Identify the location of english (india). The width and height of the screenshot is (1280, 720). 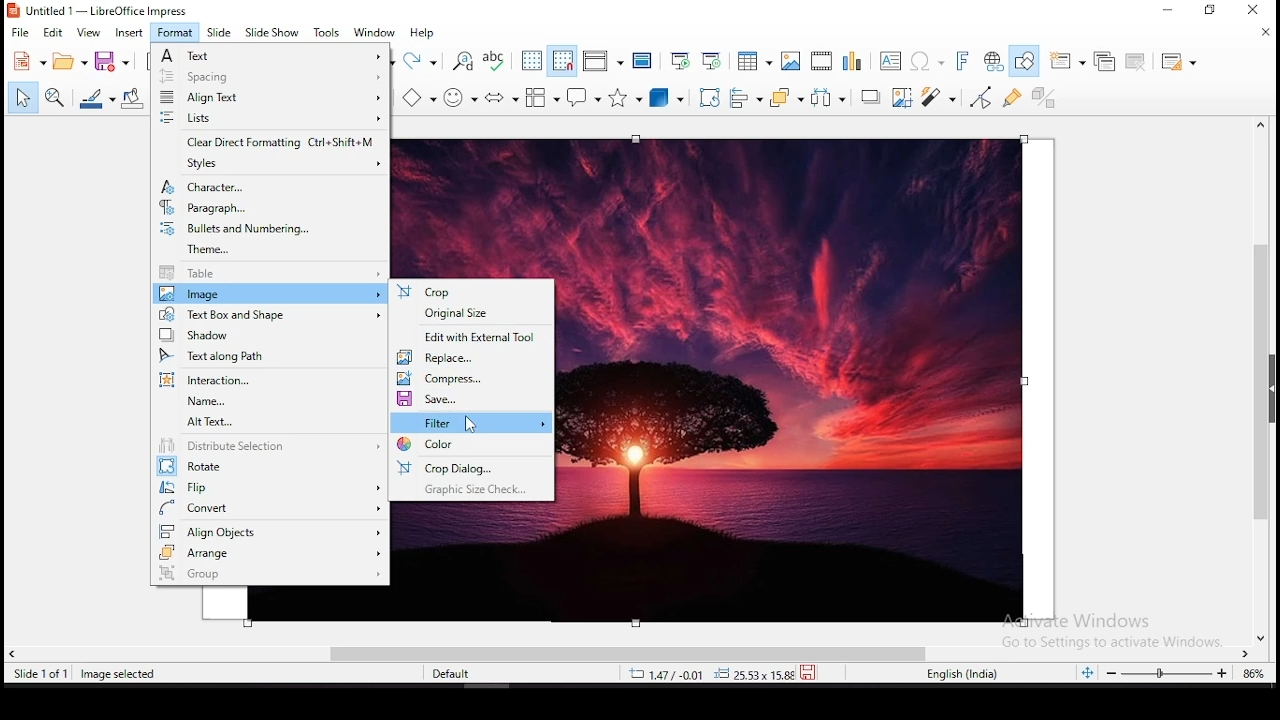
(962, 674).